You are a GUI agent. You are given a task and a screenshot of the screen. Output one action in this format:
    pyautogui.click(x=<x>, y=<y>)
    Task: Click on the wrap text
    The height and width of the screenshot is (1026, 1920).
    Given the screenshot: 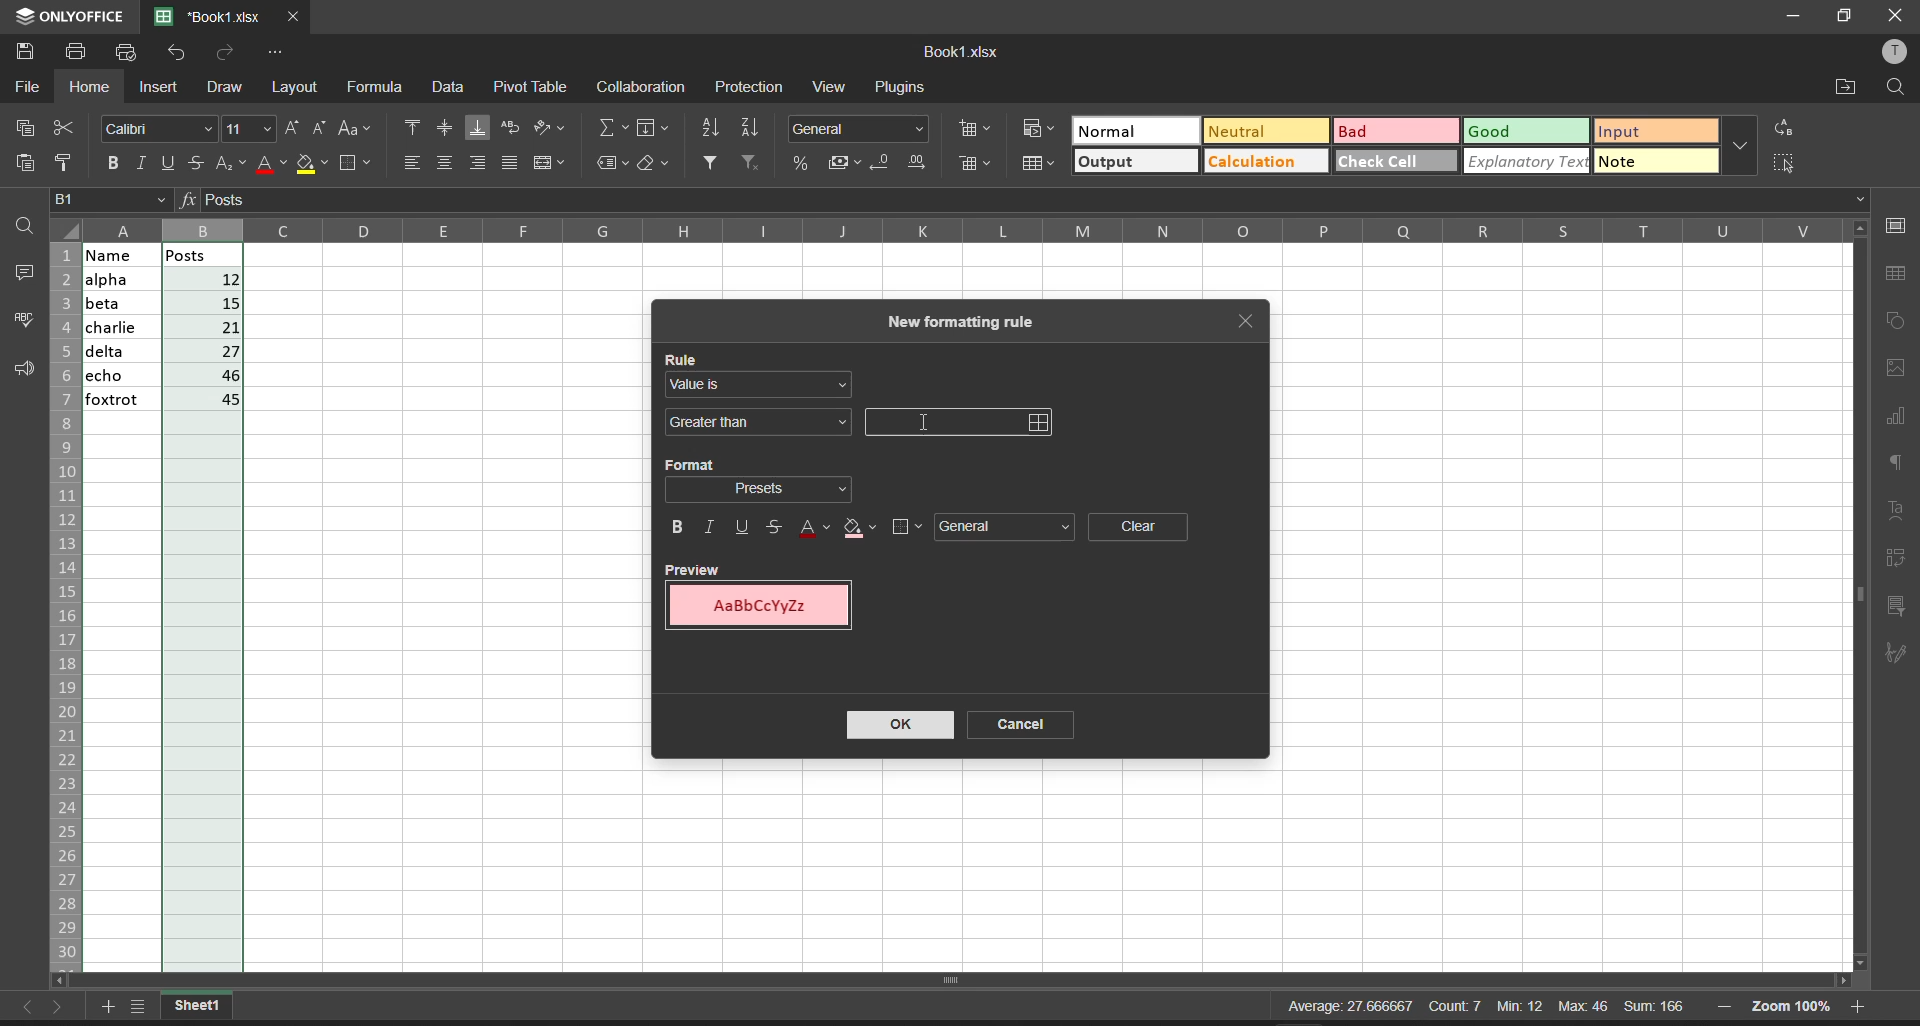 What is the action you would take?
    pyautogui.click(x=509, y=131)
    